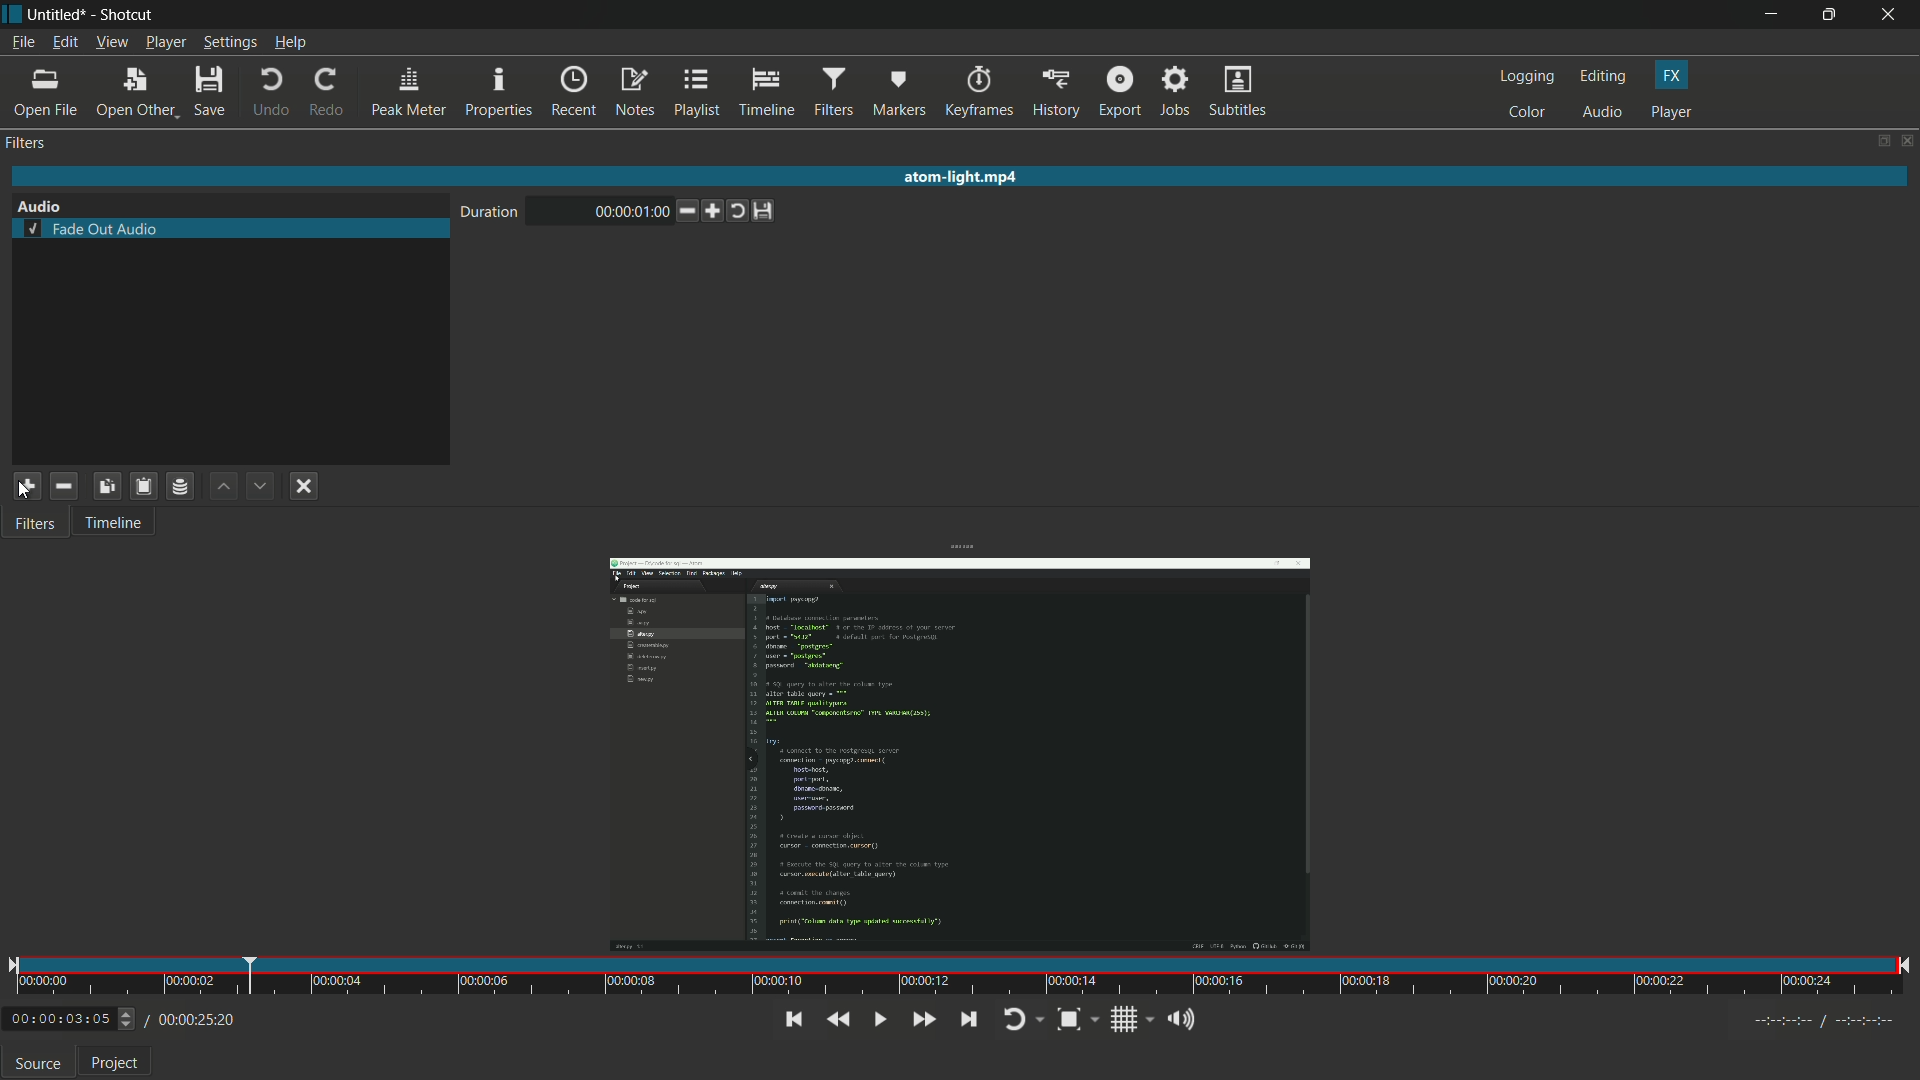  Describe the element at coordinates (194, 1020) in the screenshot. I see `total time` at that location.